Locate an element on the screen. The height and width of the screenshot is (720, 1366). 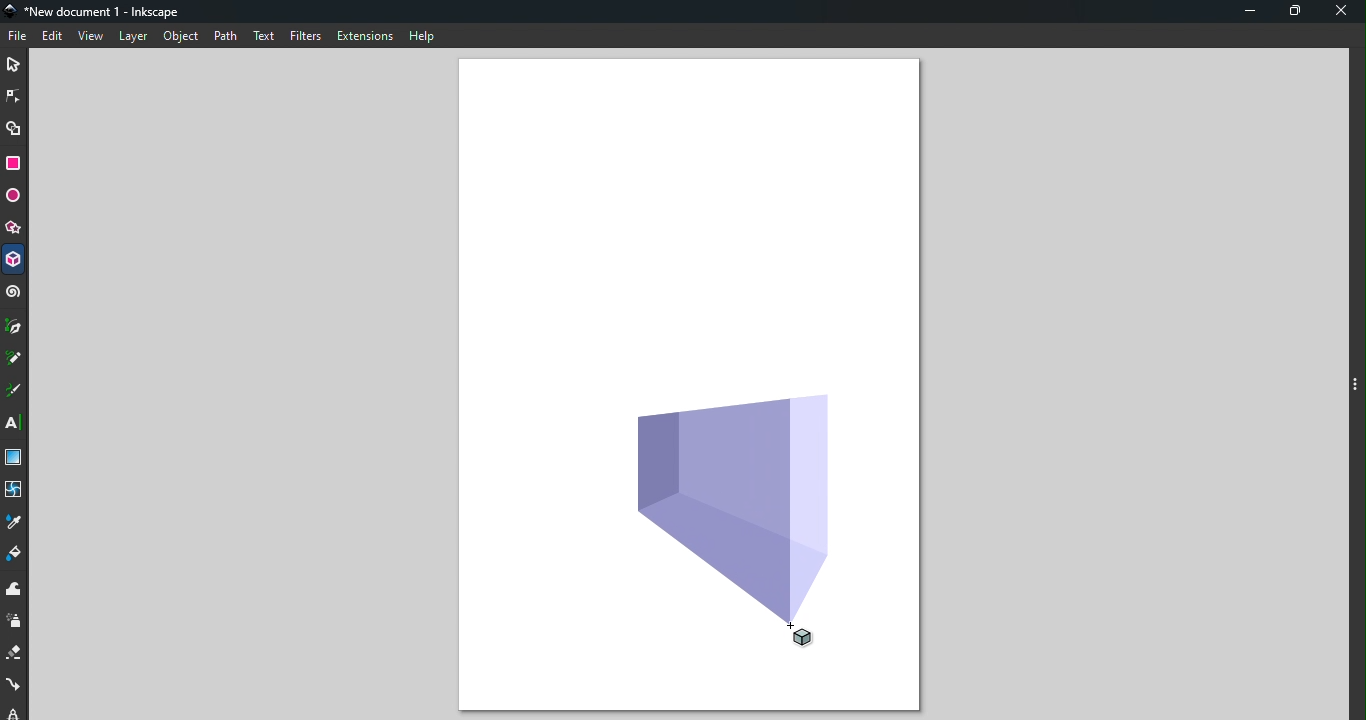
Calligraphy tool is located at coordinates (16, 392).